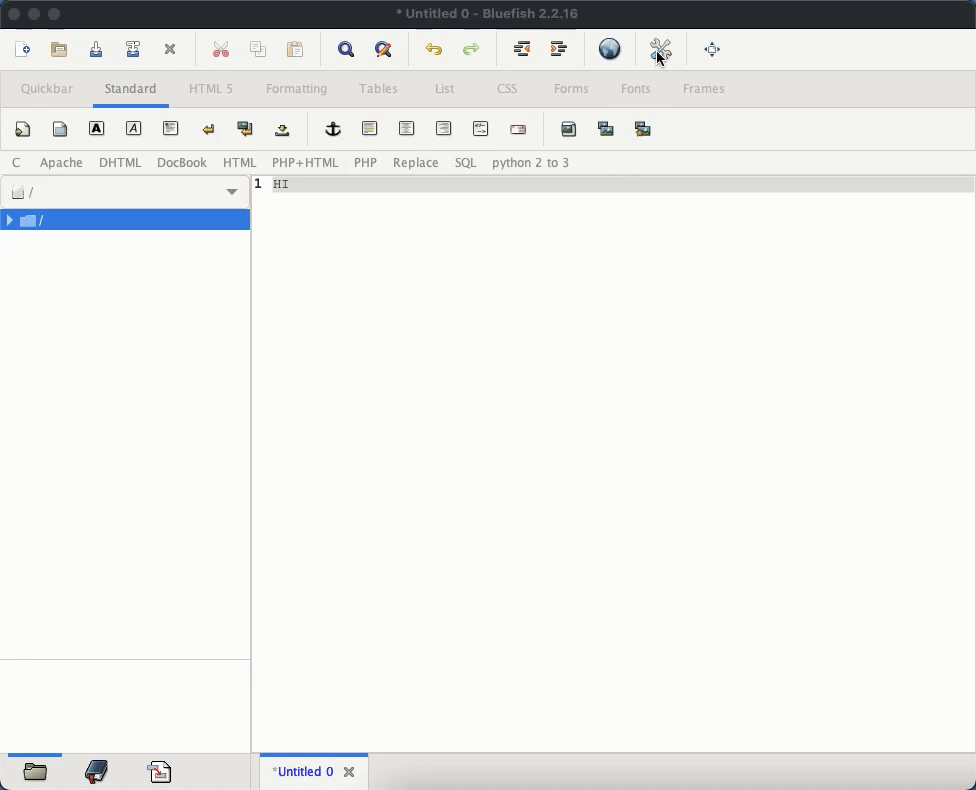 This screenshot has width=976, height=790. What do you see at coordinates (62, 162) in the screenshot?
I see `apache` at bounding box center [62, 162].